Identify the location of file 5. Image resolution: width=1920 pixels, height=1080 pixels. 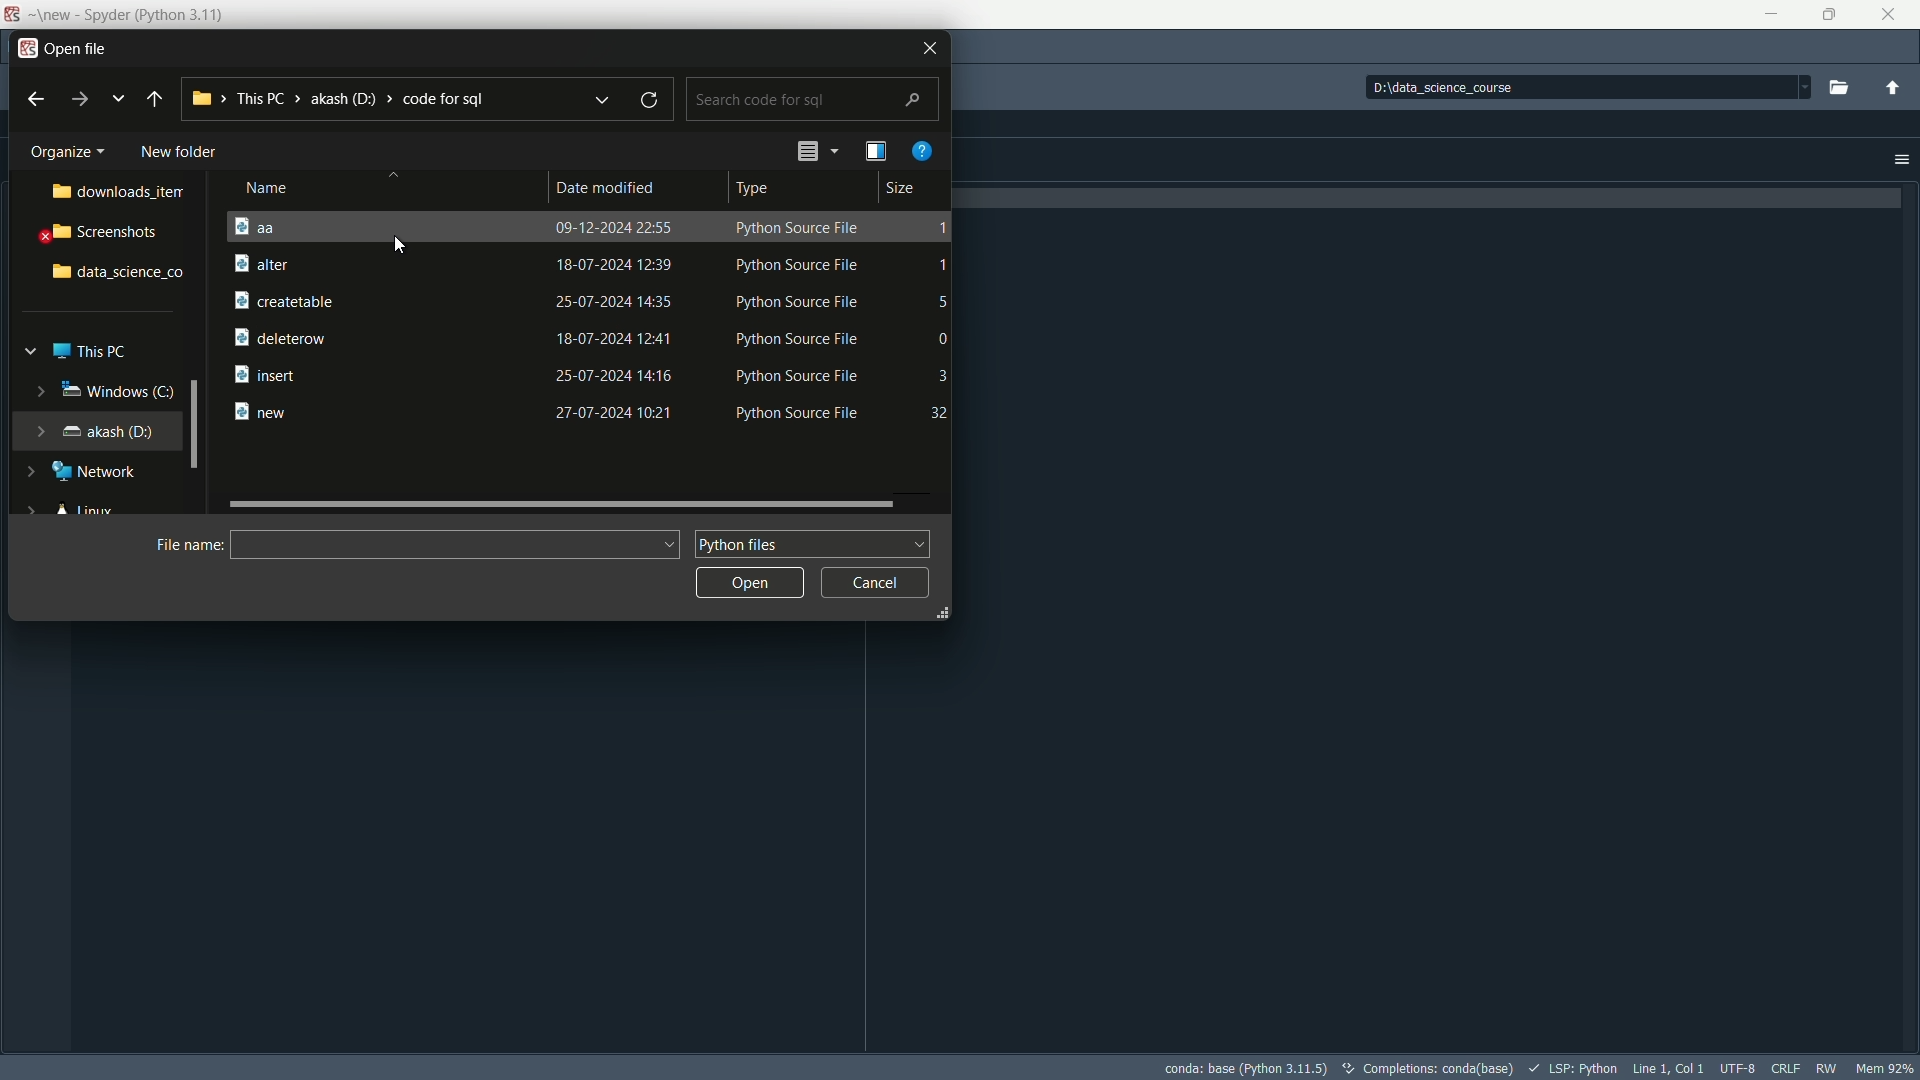
(590, 376).